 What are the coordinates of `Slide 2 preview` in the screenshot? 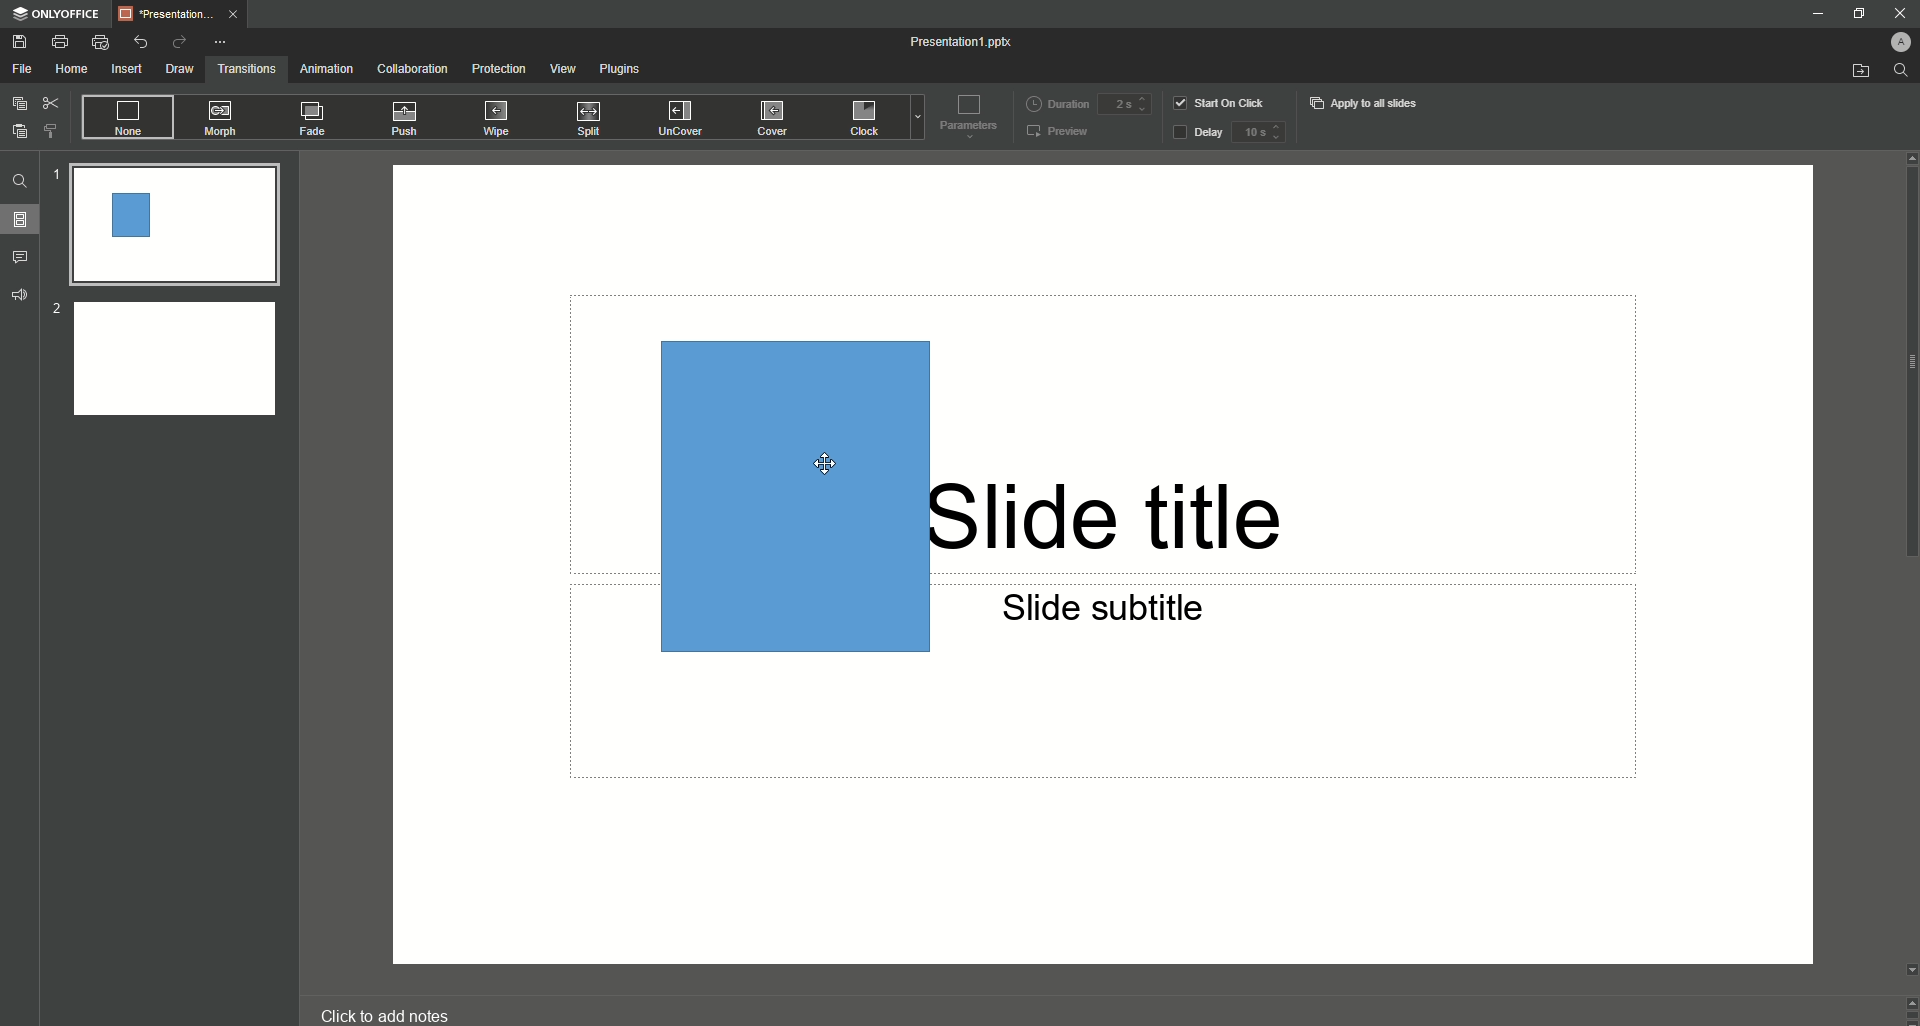 It's located at (174, 361).